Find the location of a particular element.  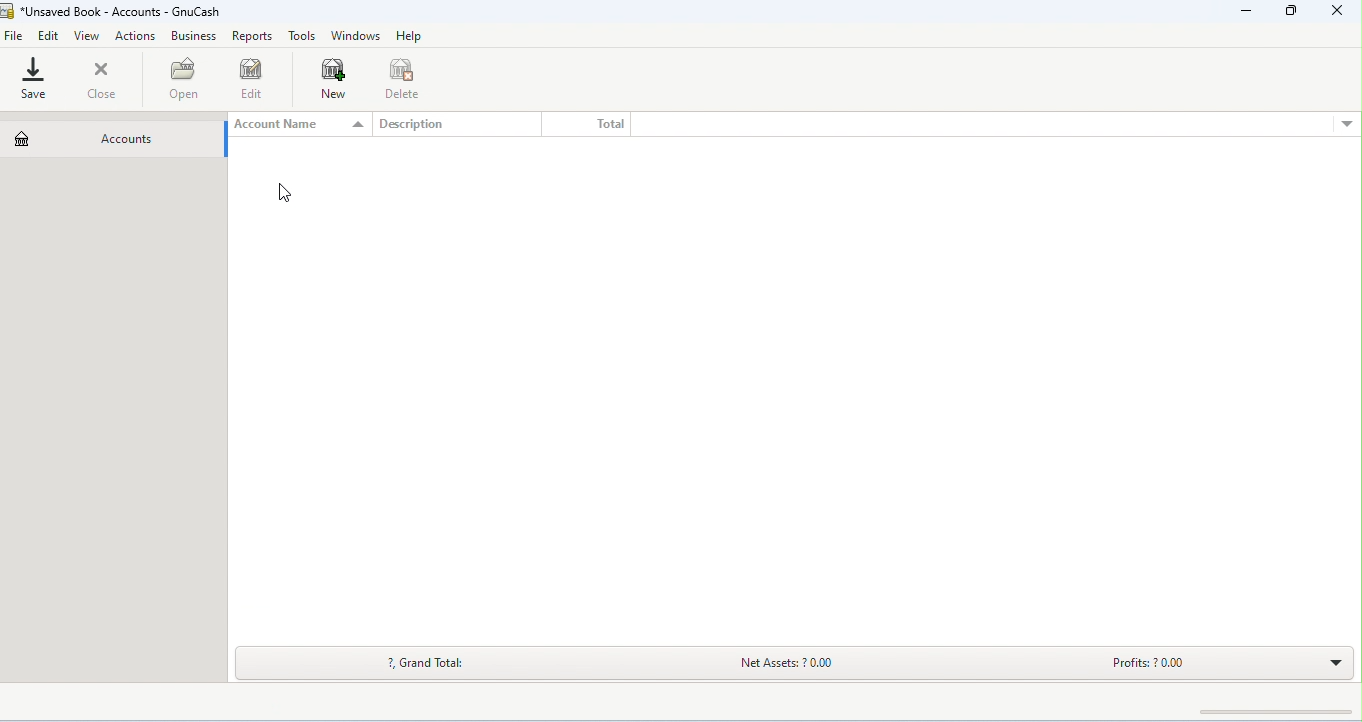

account name is located at coordinates (286, 123).